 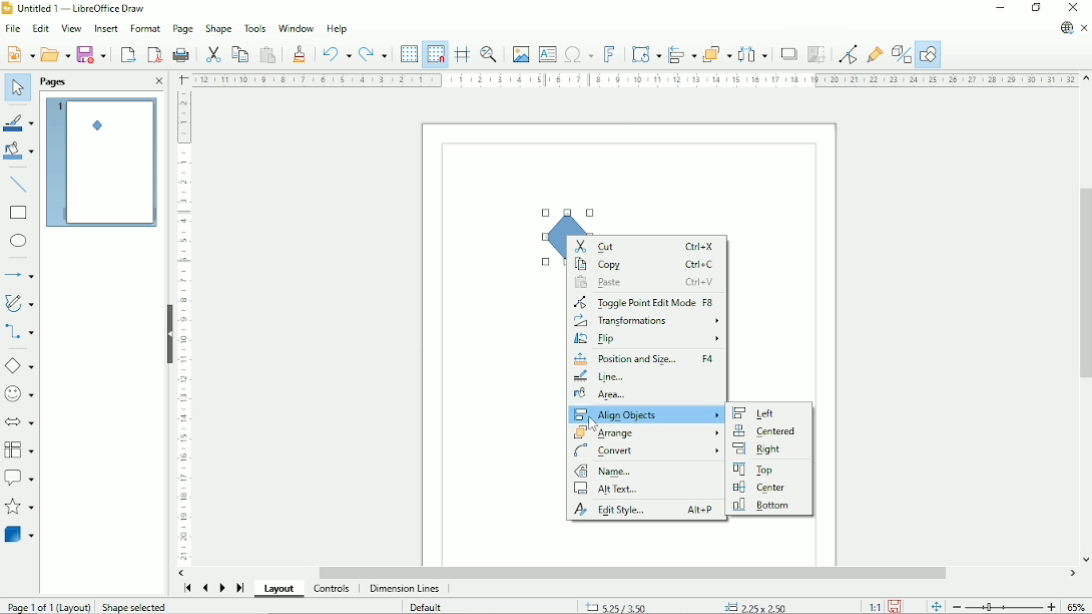 I want to click on Convert, so click(x=645, y=450).